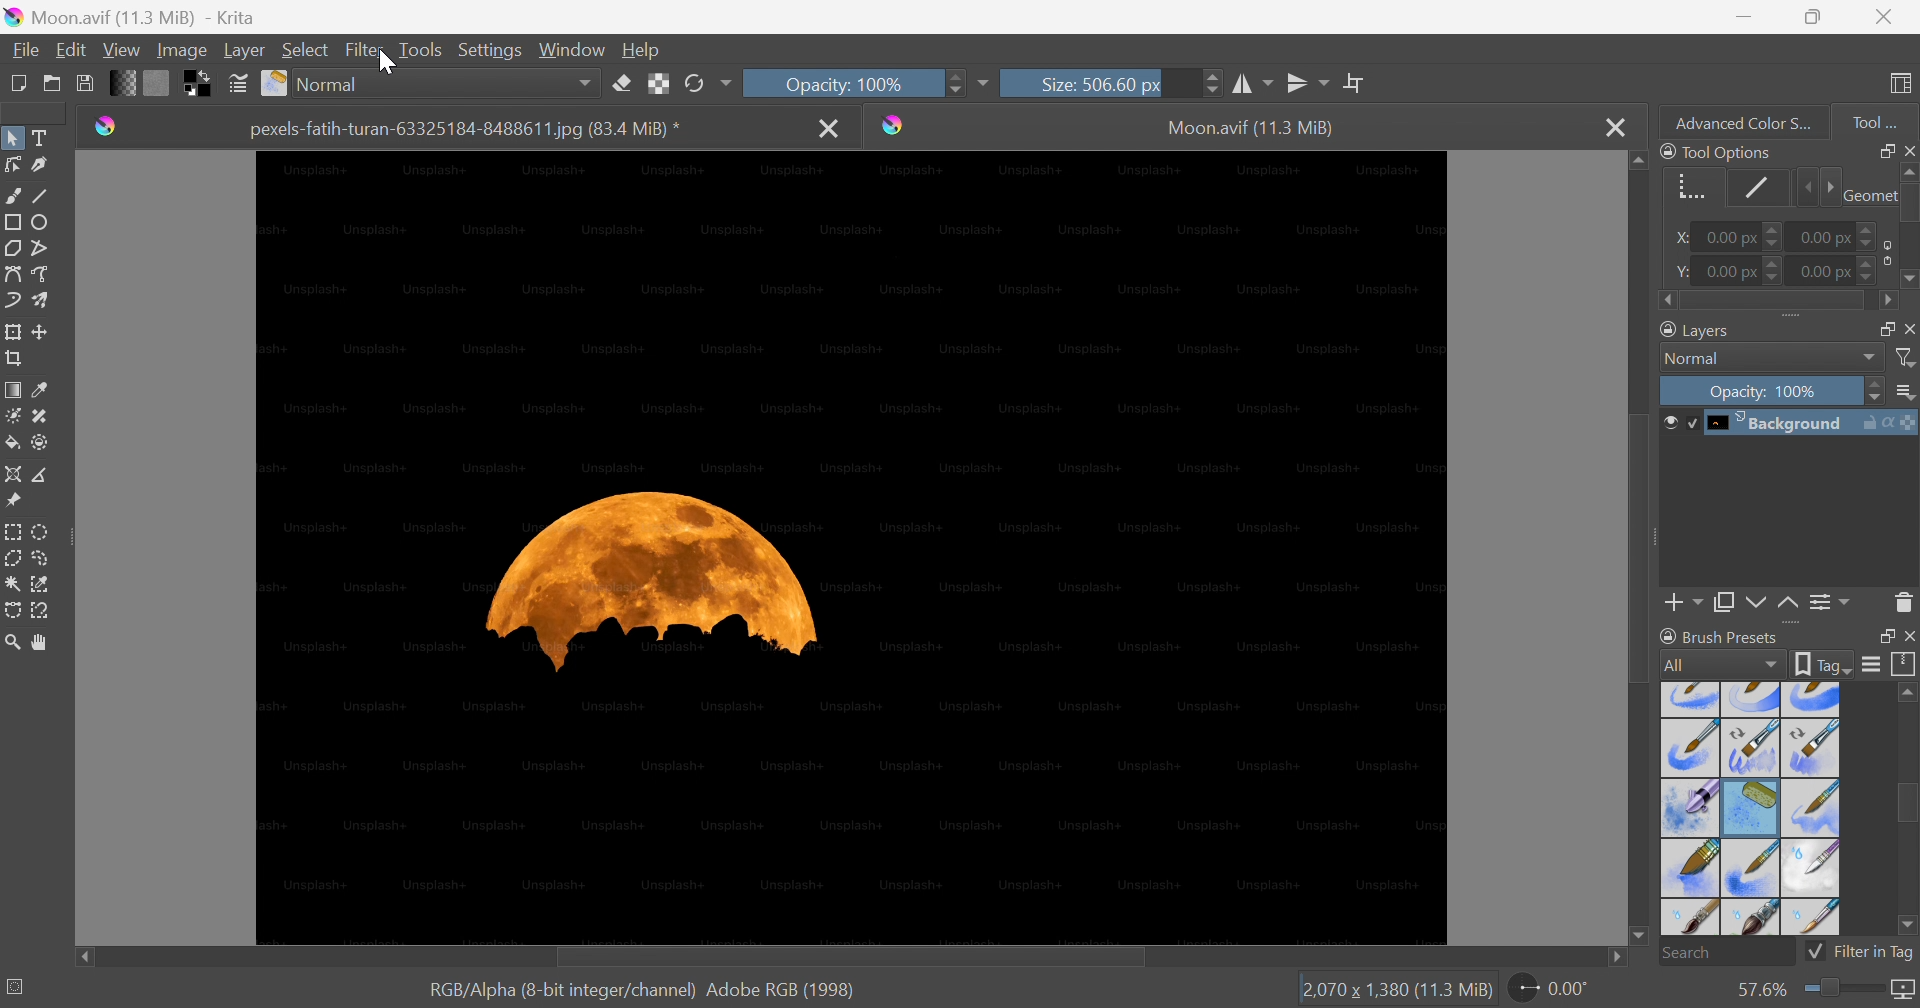 This screenshot has width=1920, height=1008. What do you see at coordinates (1680, 271) in the screenshot?
I see `y:` at bounding box center [1680, 271].